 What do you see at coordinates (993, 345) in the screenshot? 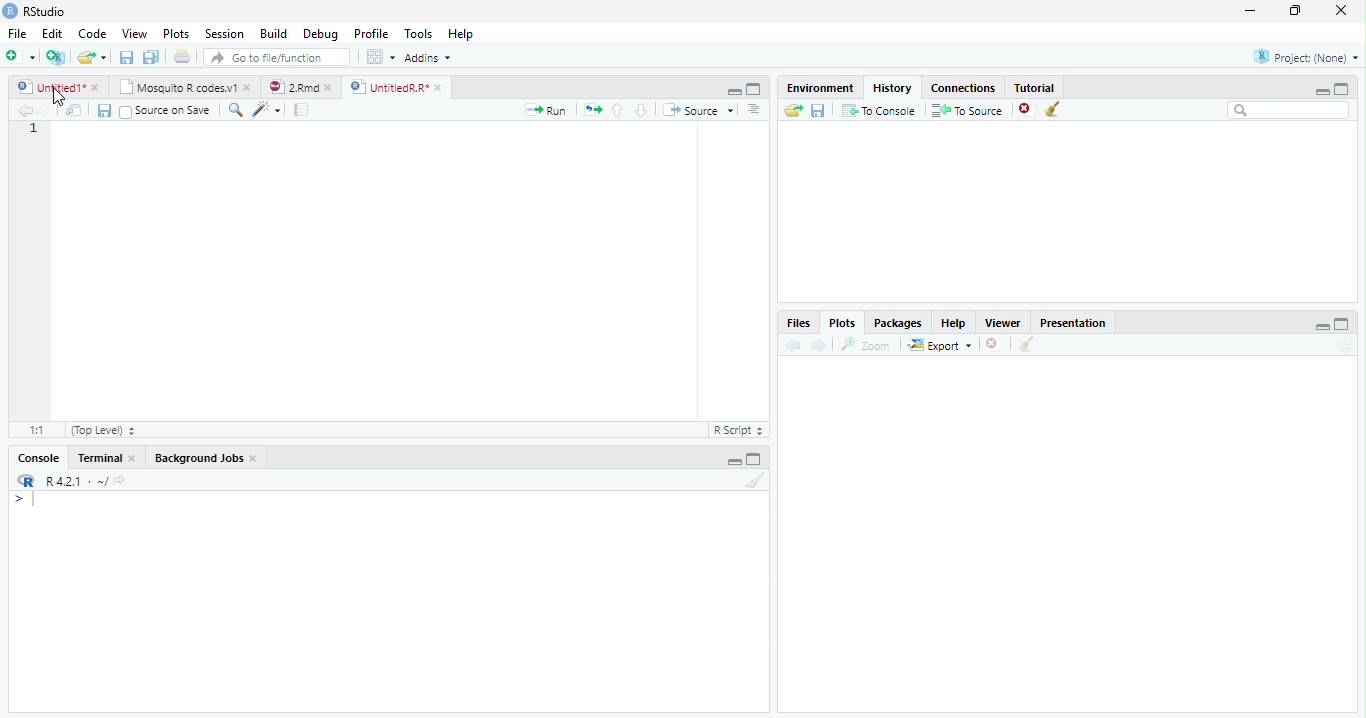
I see `Delete` at bounding box center [993, 345].